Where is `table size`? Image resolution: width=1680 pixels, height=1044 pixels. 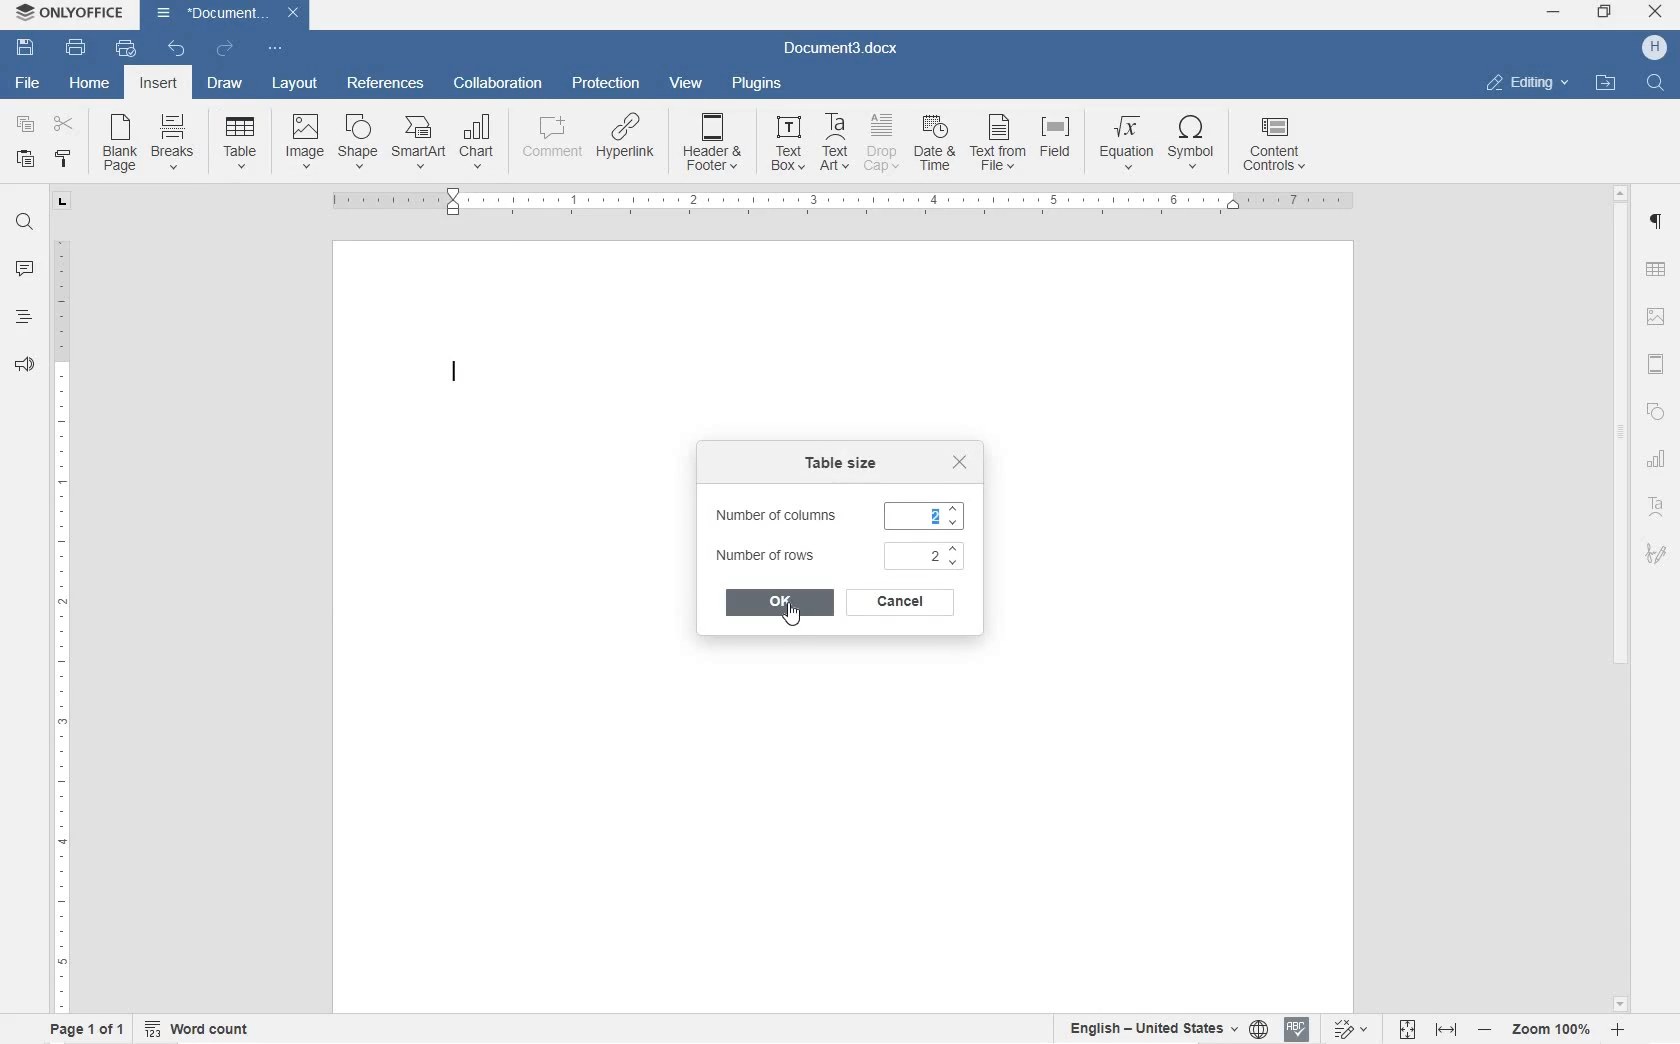
table size is located at coordinates (843, 466).